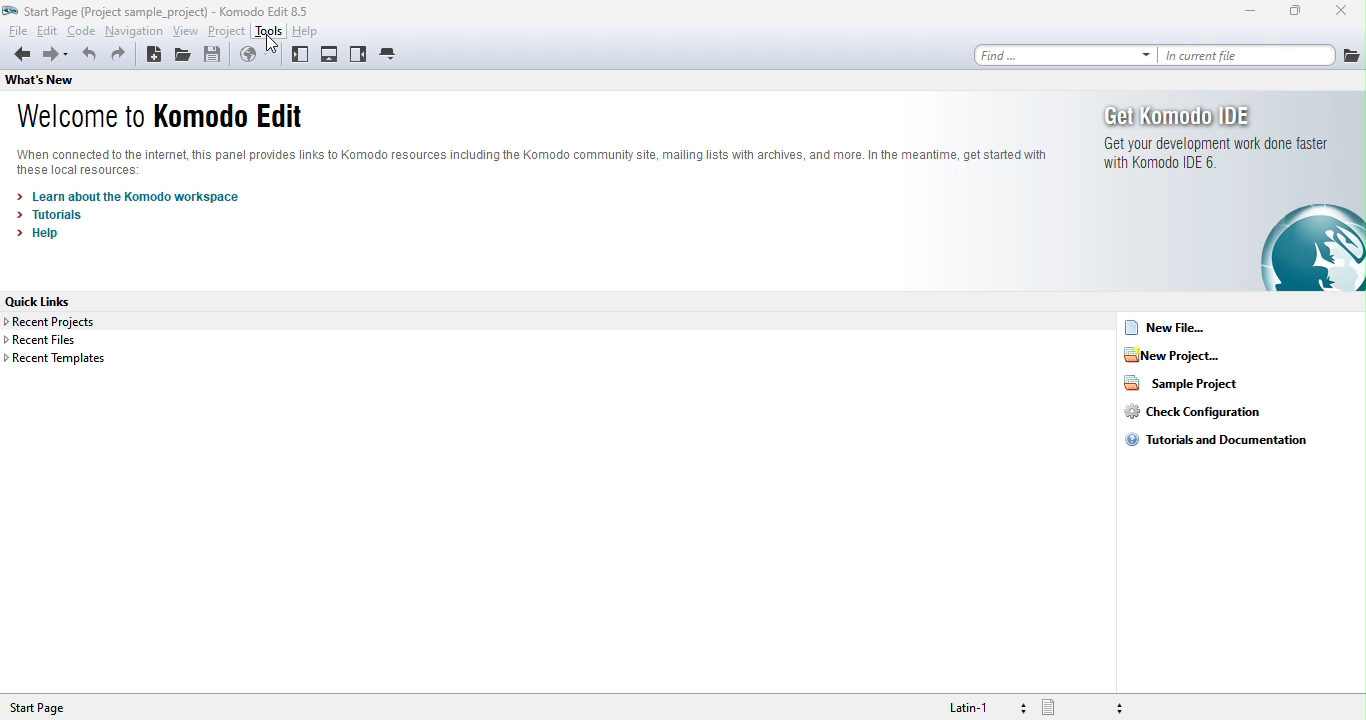 The height and width of the screenshot is (720, 1366). What do you see at coordinates (133, 32) in the screenshot?
I see `navigation` at bounding box center [133, 32].